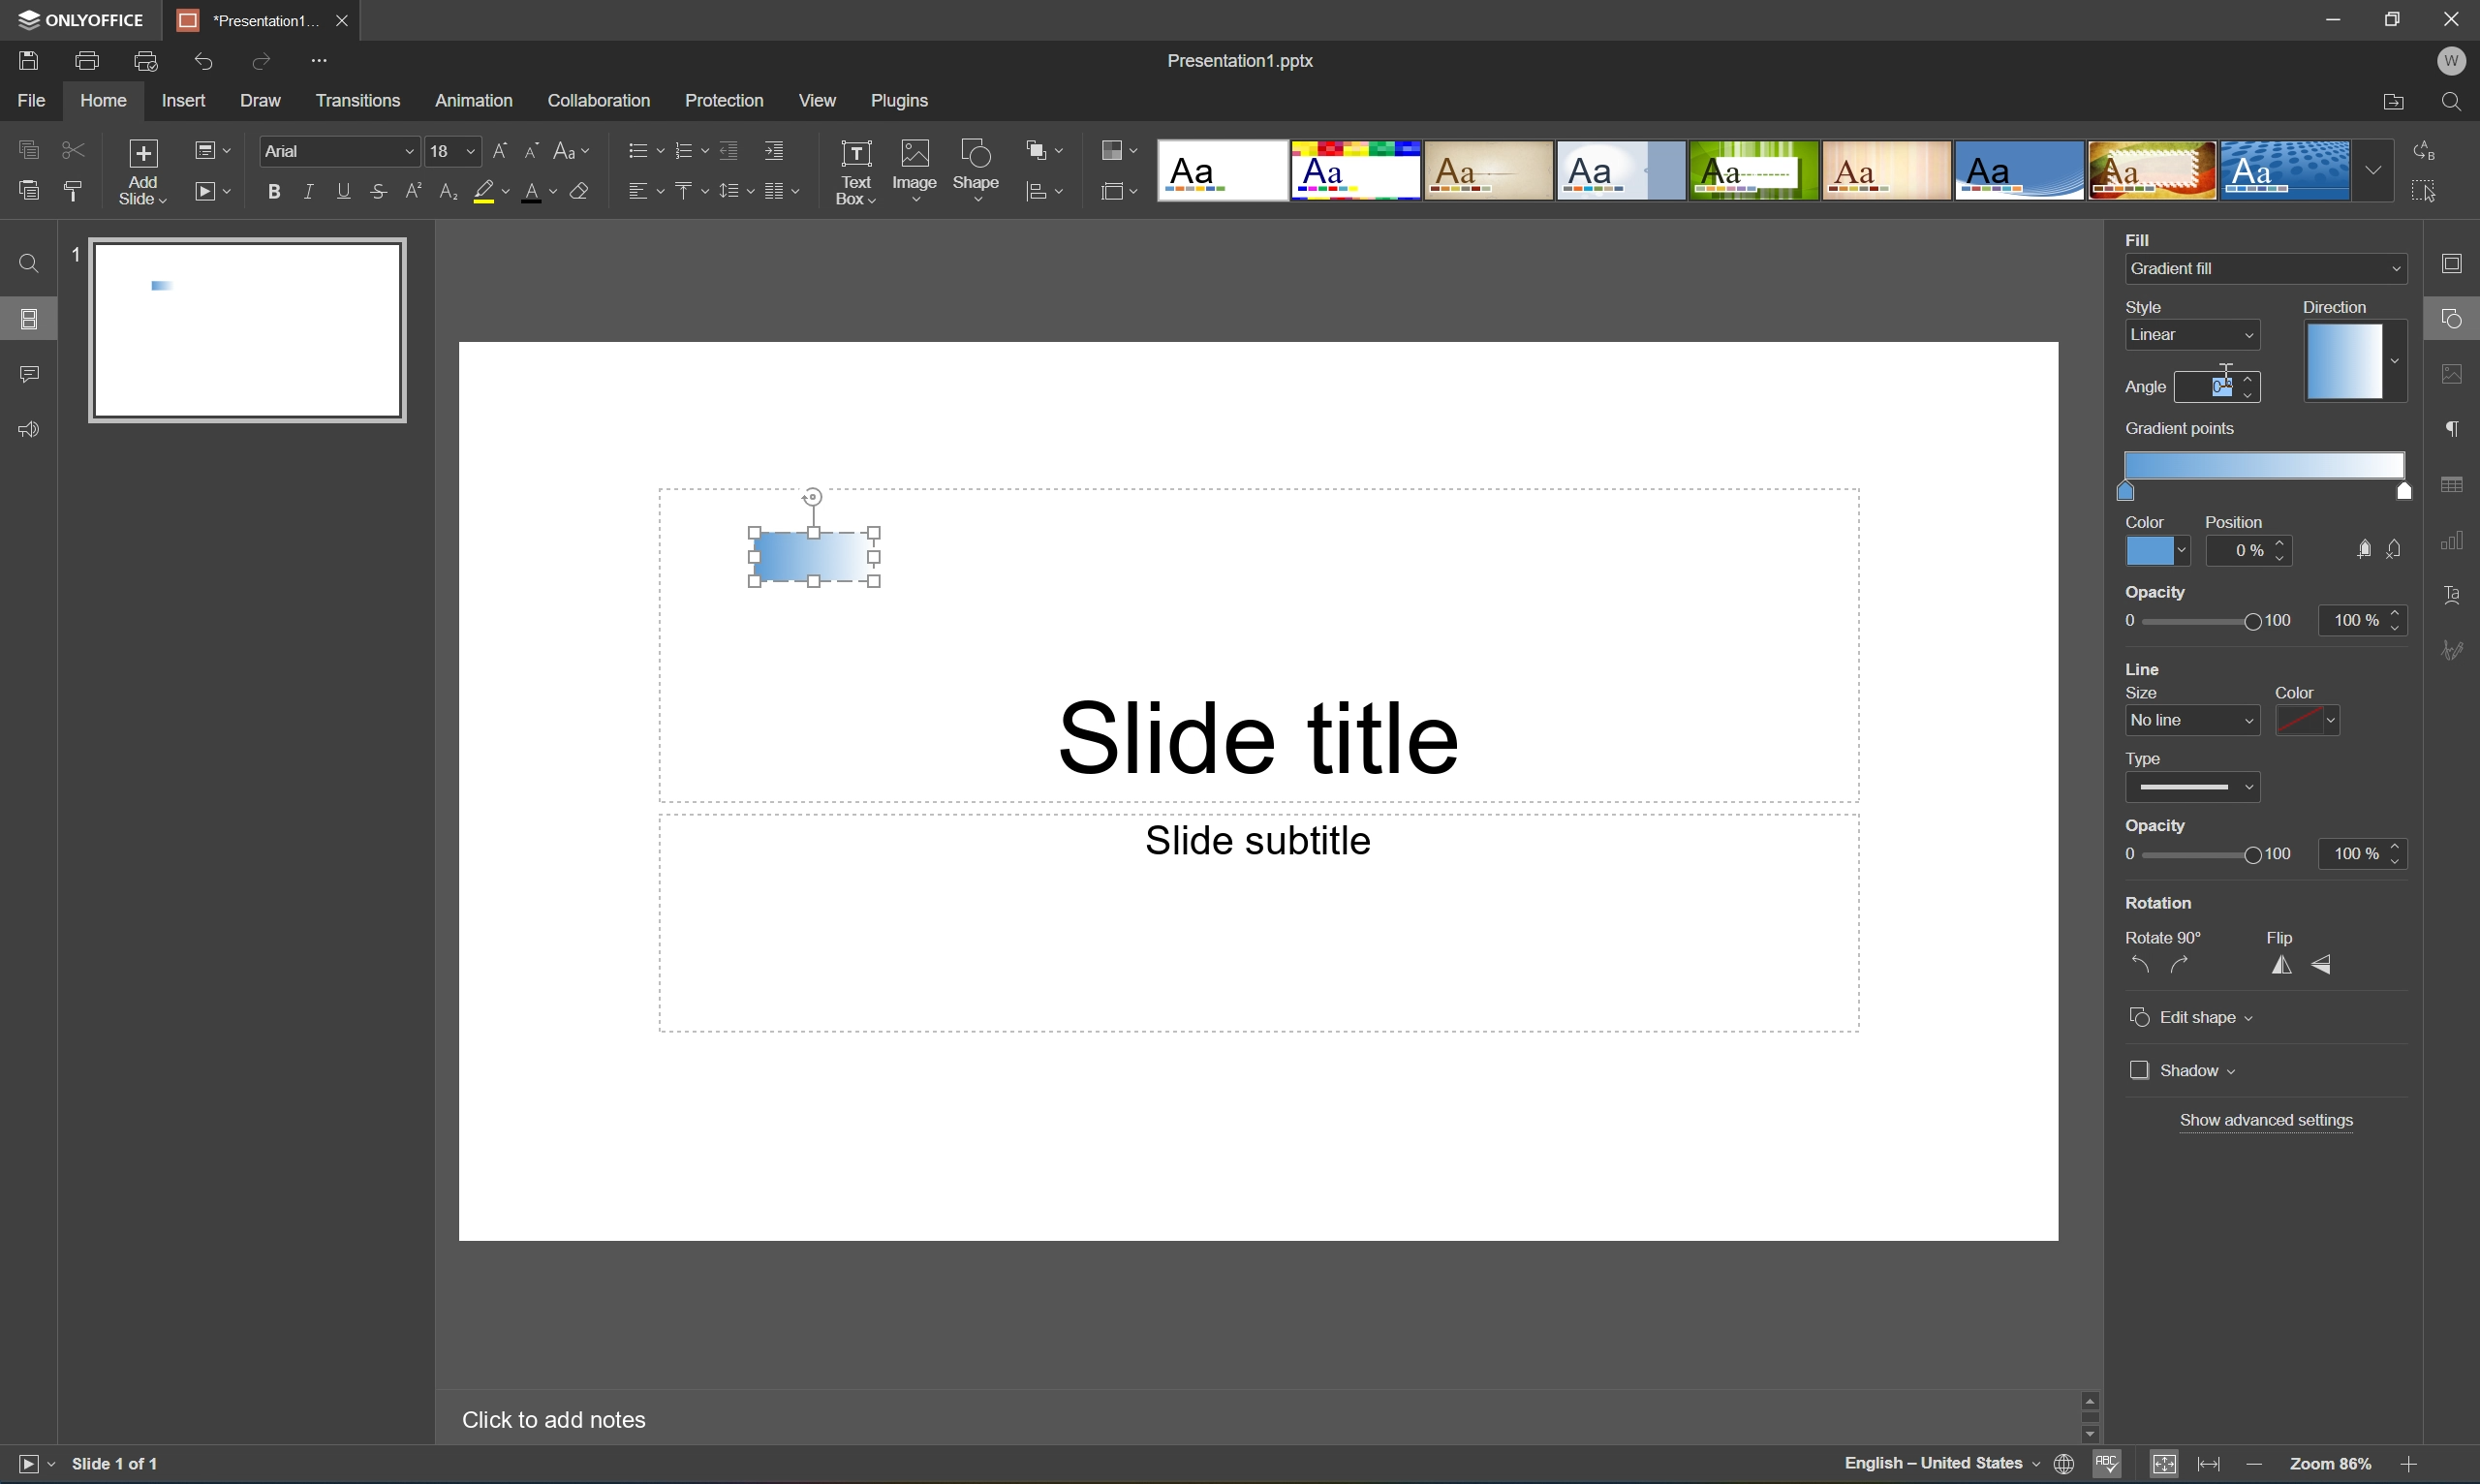  Describe the element at coordinates (2460, 103) in the screenshot. I see `Find` at that location.